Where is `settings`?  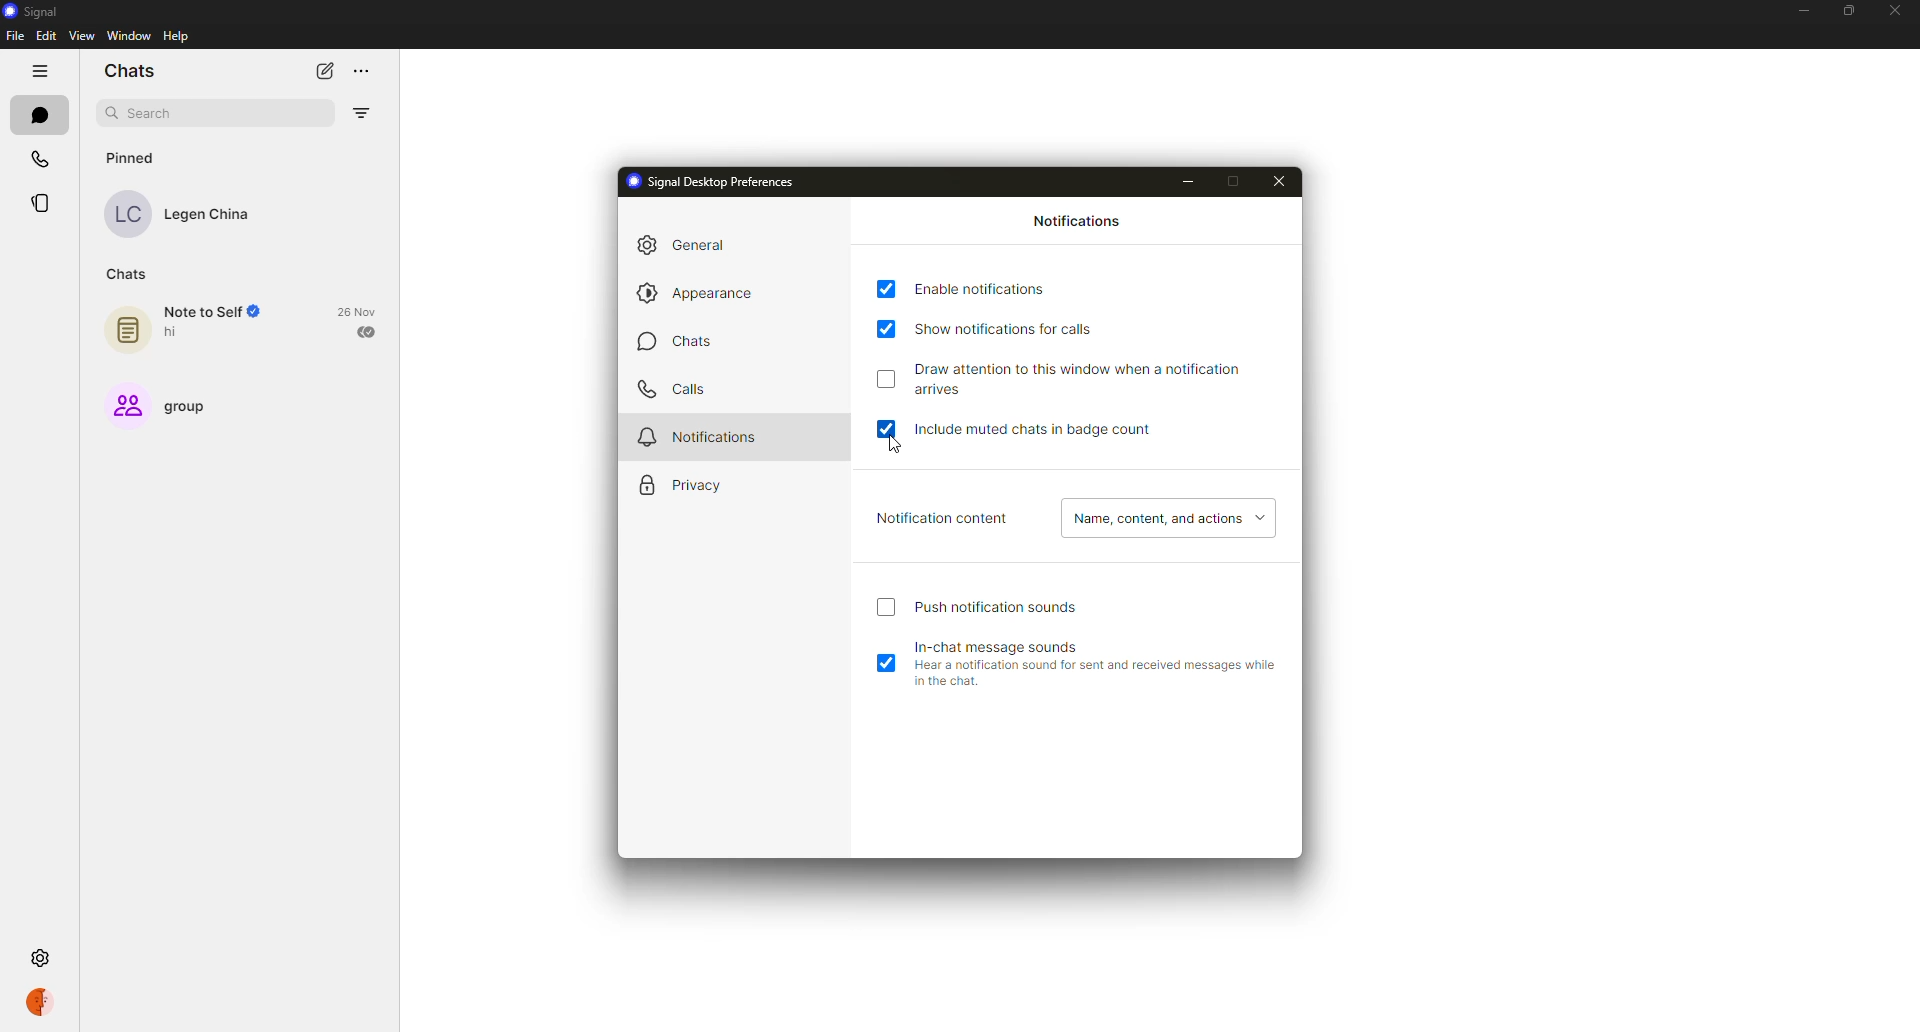
settings is located at coordinates (37, 956).